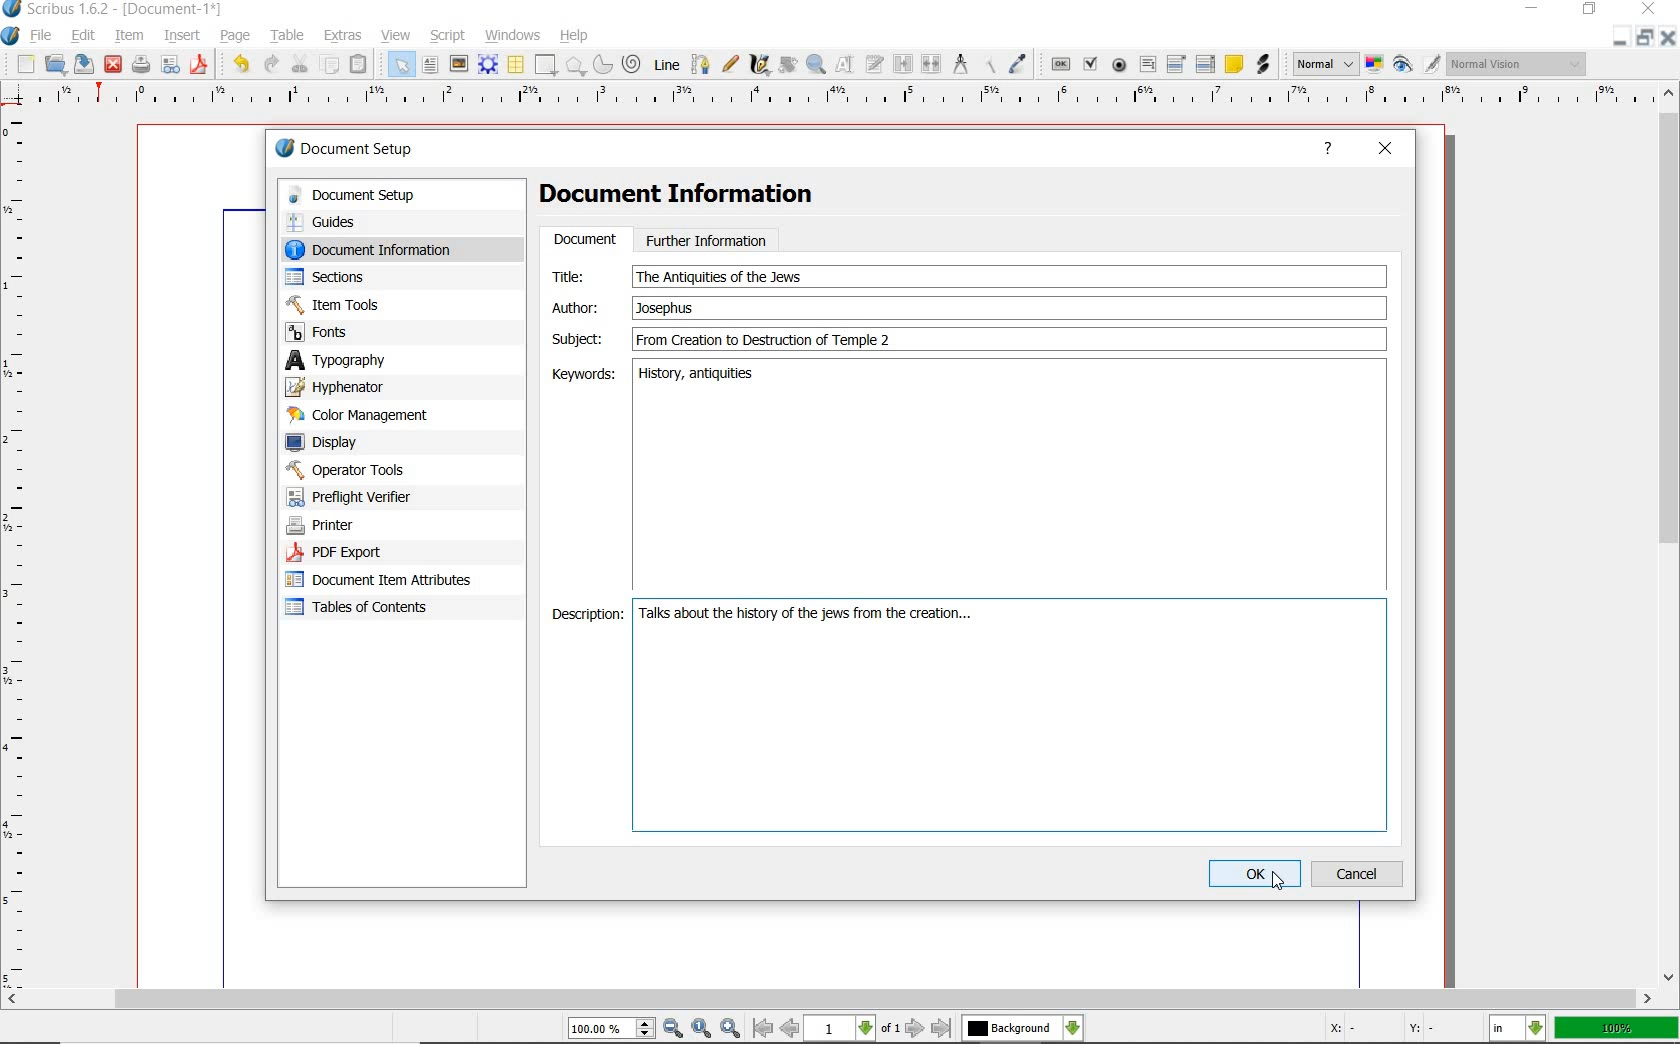 This screenshot has height=1044, width=1680. What do you see at coordinates (847, 66) in the screenshot?
I see `edit contents of frame` at bounding box center [847, 66].